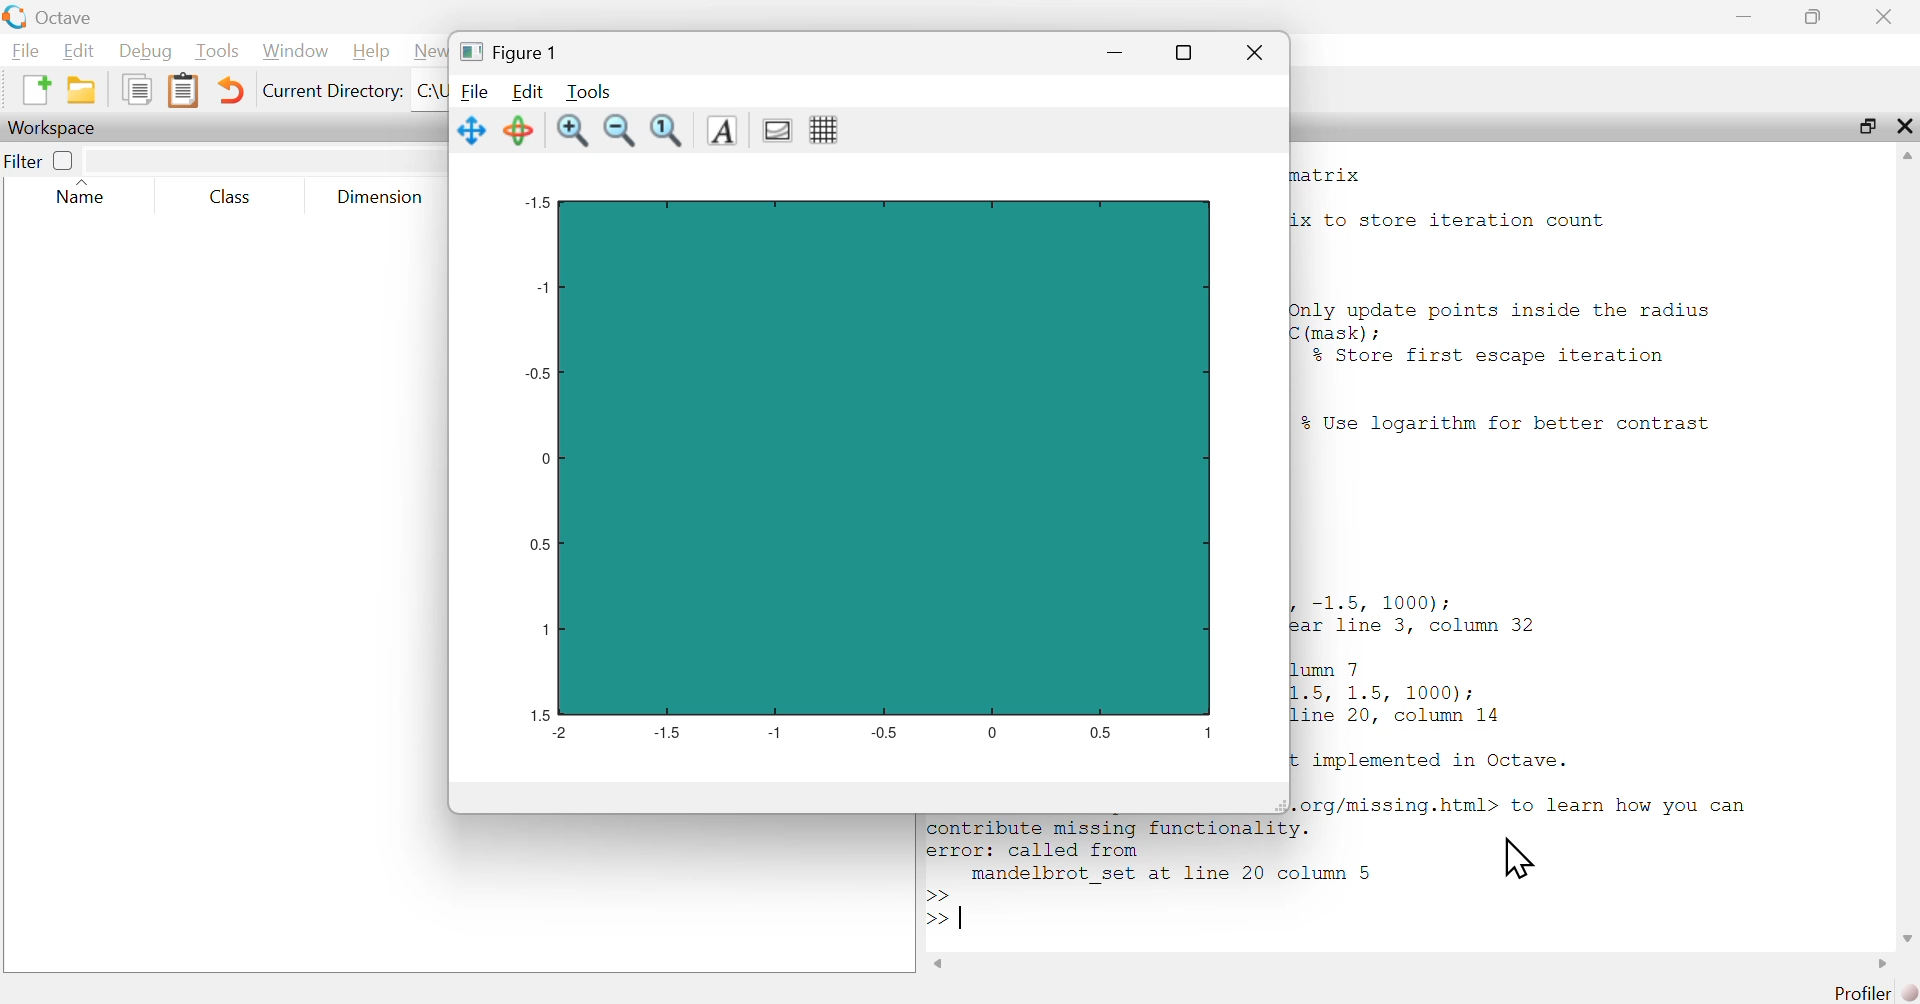  I want to click on Current Directory:, so click(332, 93).